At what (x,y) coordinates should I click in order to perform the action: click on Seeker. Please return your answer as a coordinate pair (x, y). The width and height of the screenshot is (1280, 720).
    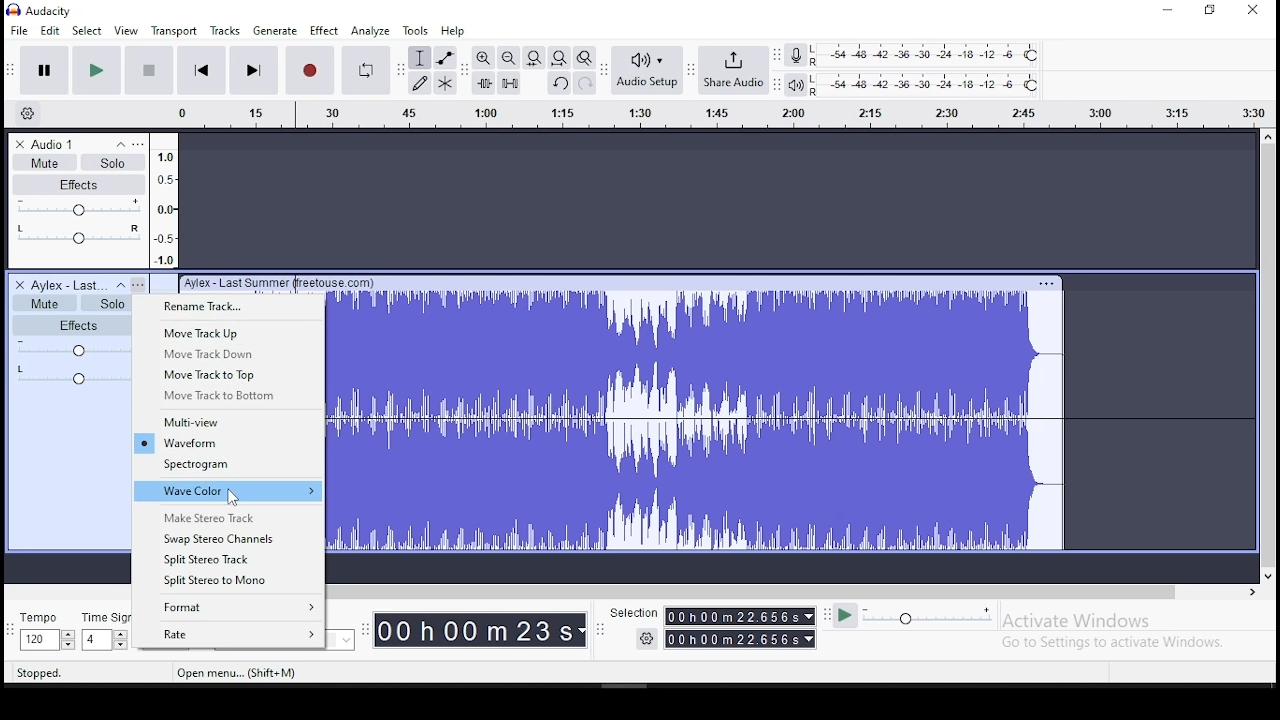
    Looking at the image, I should click on (164, 200).